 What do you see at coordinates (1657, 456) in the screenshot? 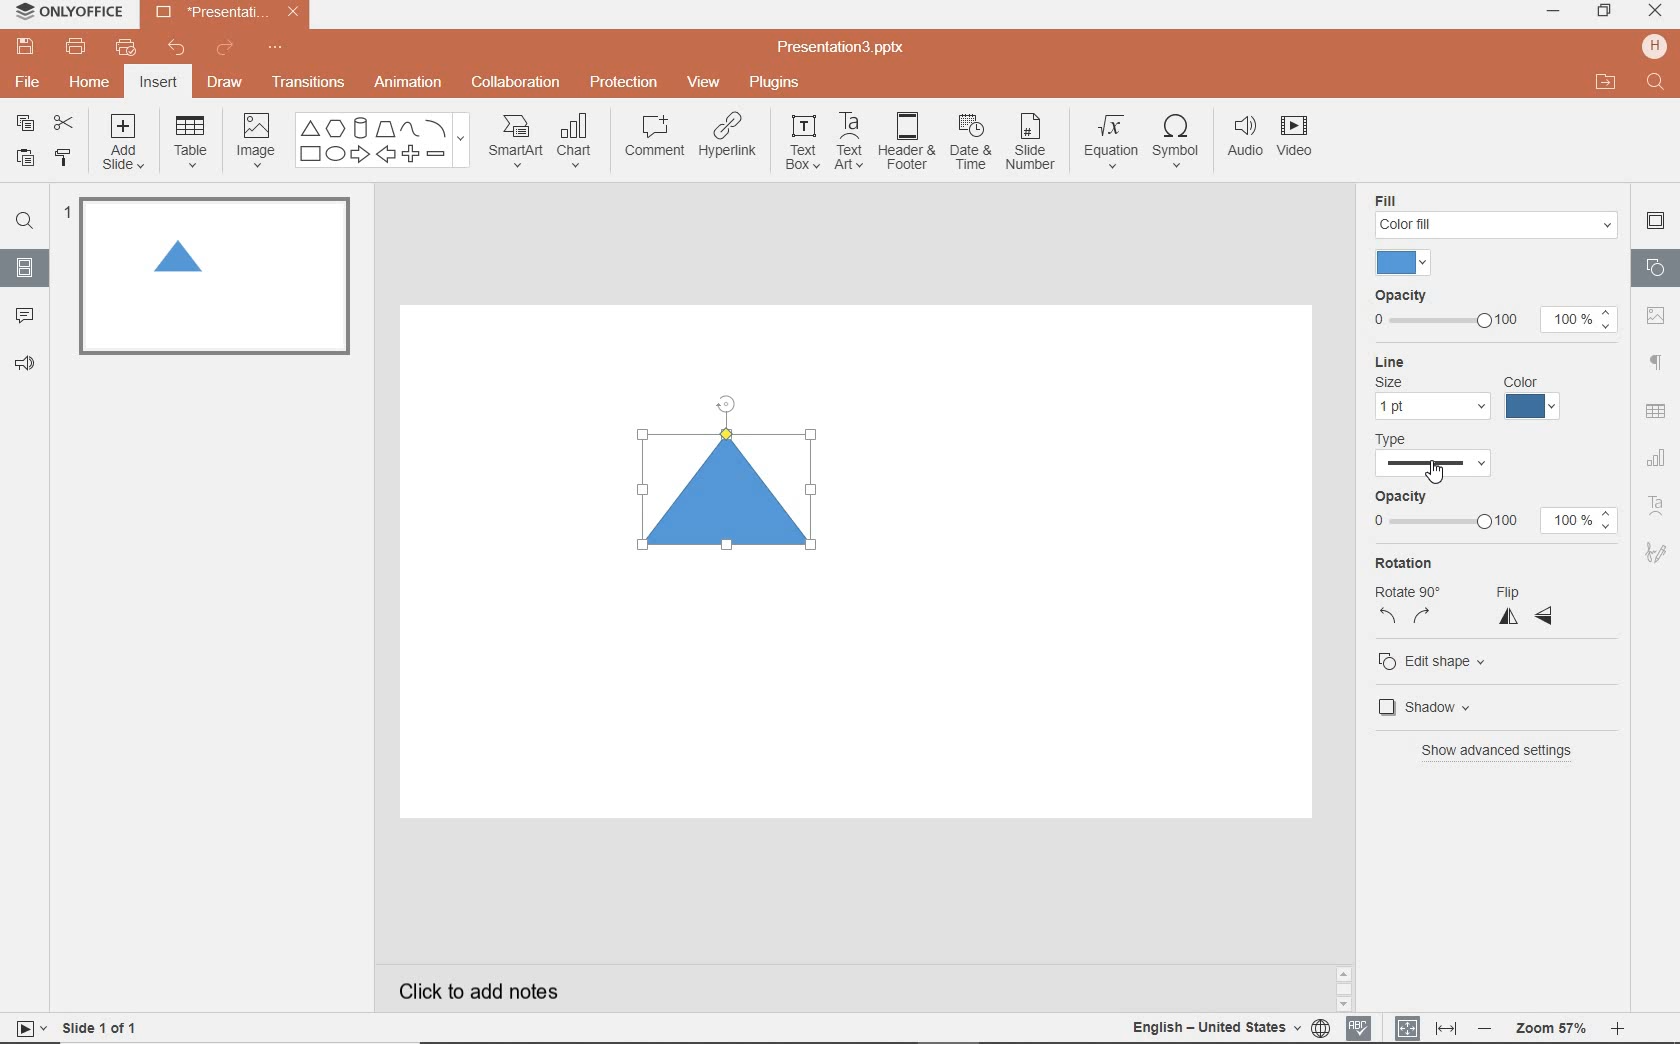
I see `CHART SETTINGS` at bounding box center [1657, 456].